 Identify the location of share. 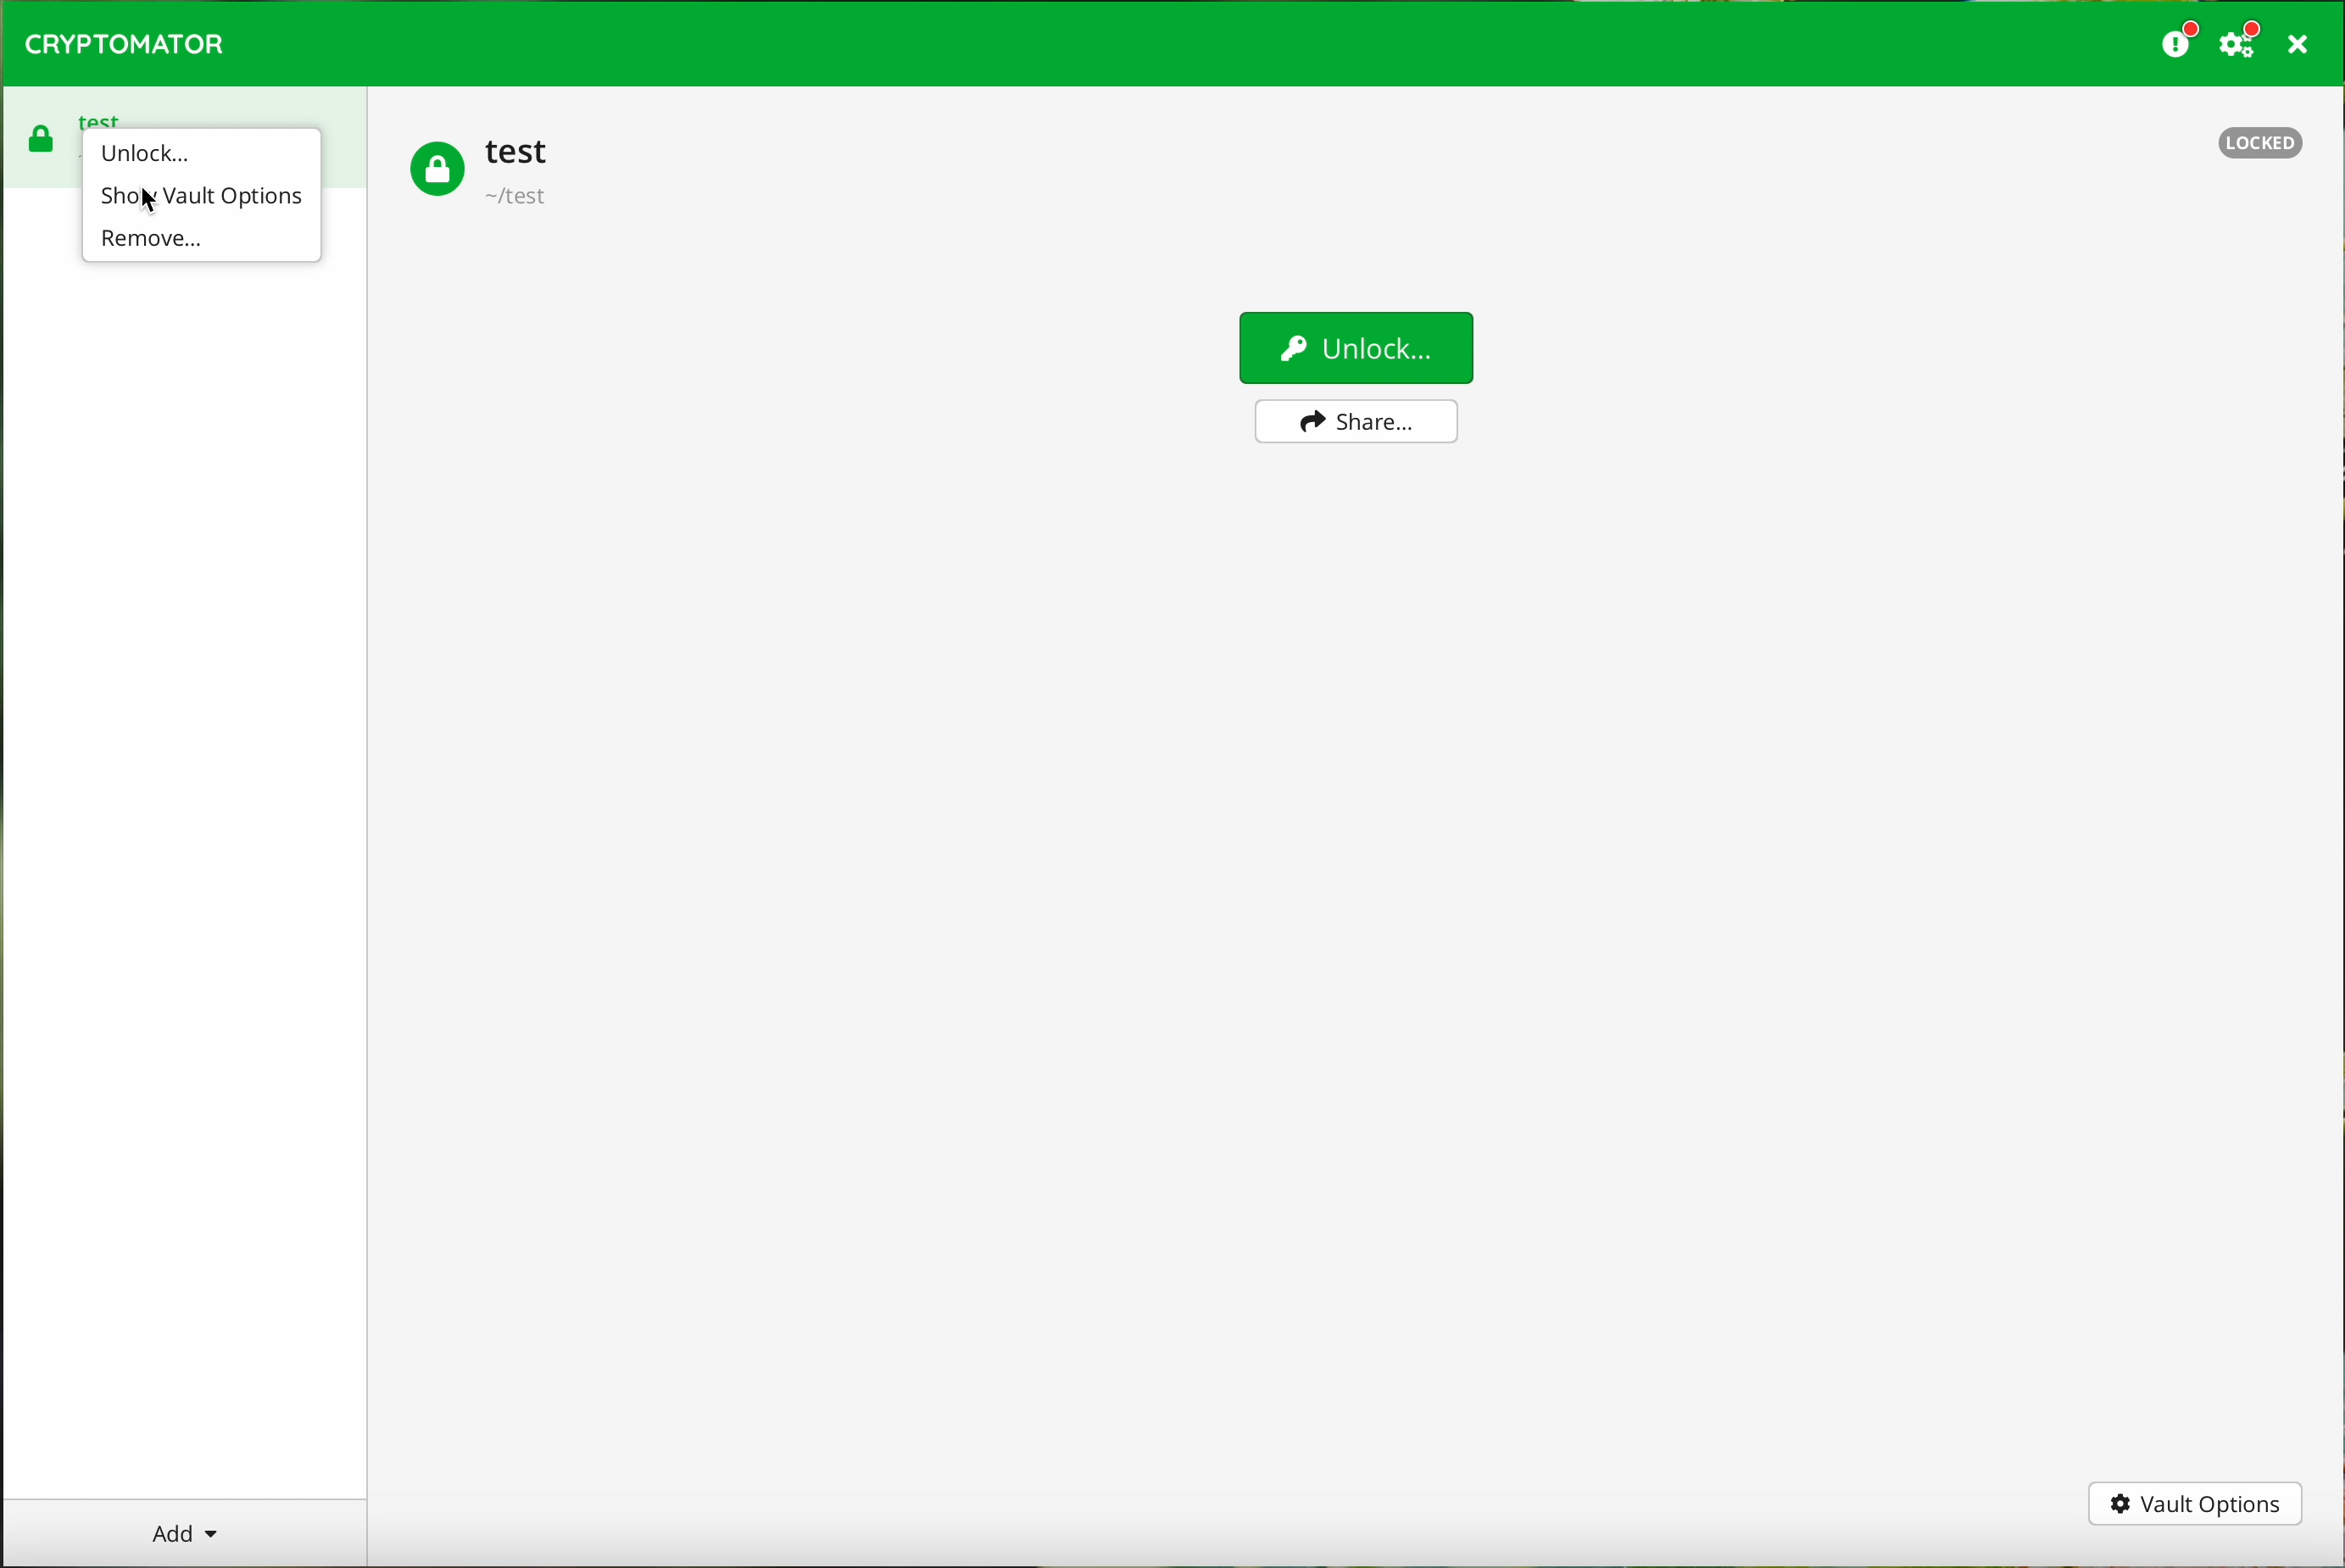
(1356, 421).